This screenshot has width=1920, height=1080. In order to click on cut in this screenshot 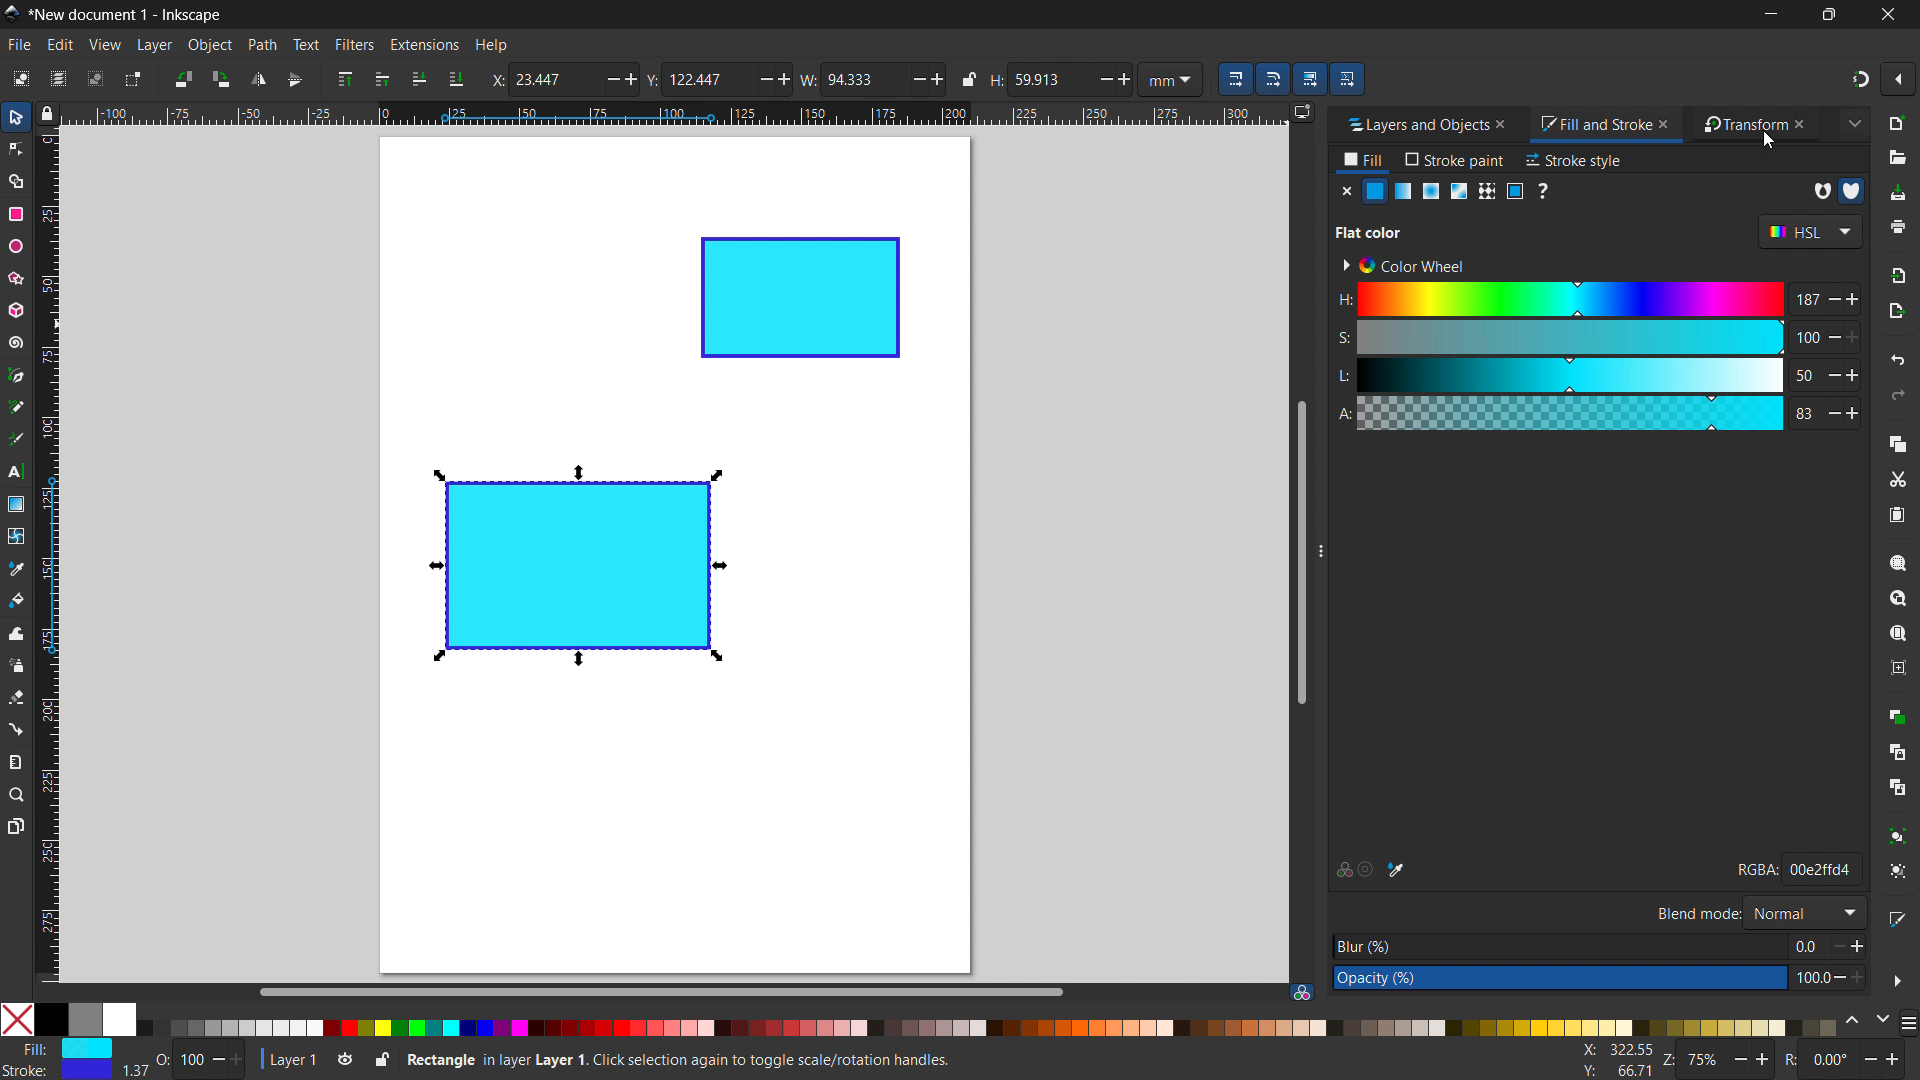, I will do `click(1897, 481)`.